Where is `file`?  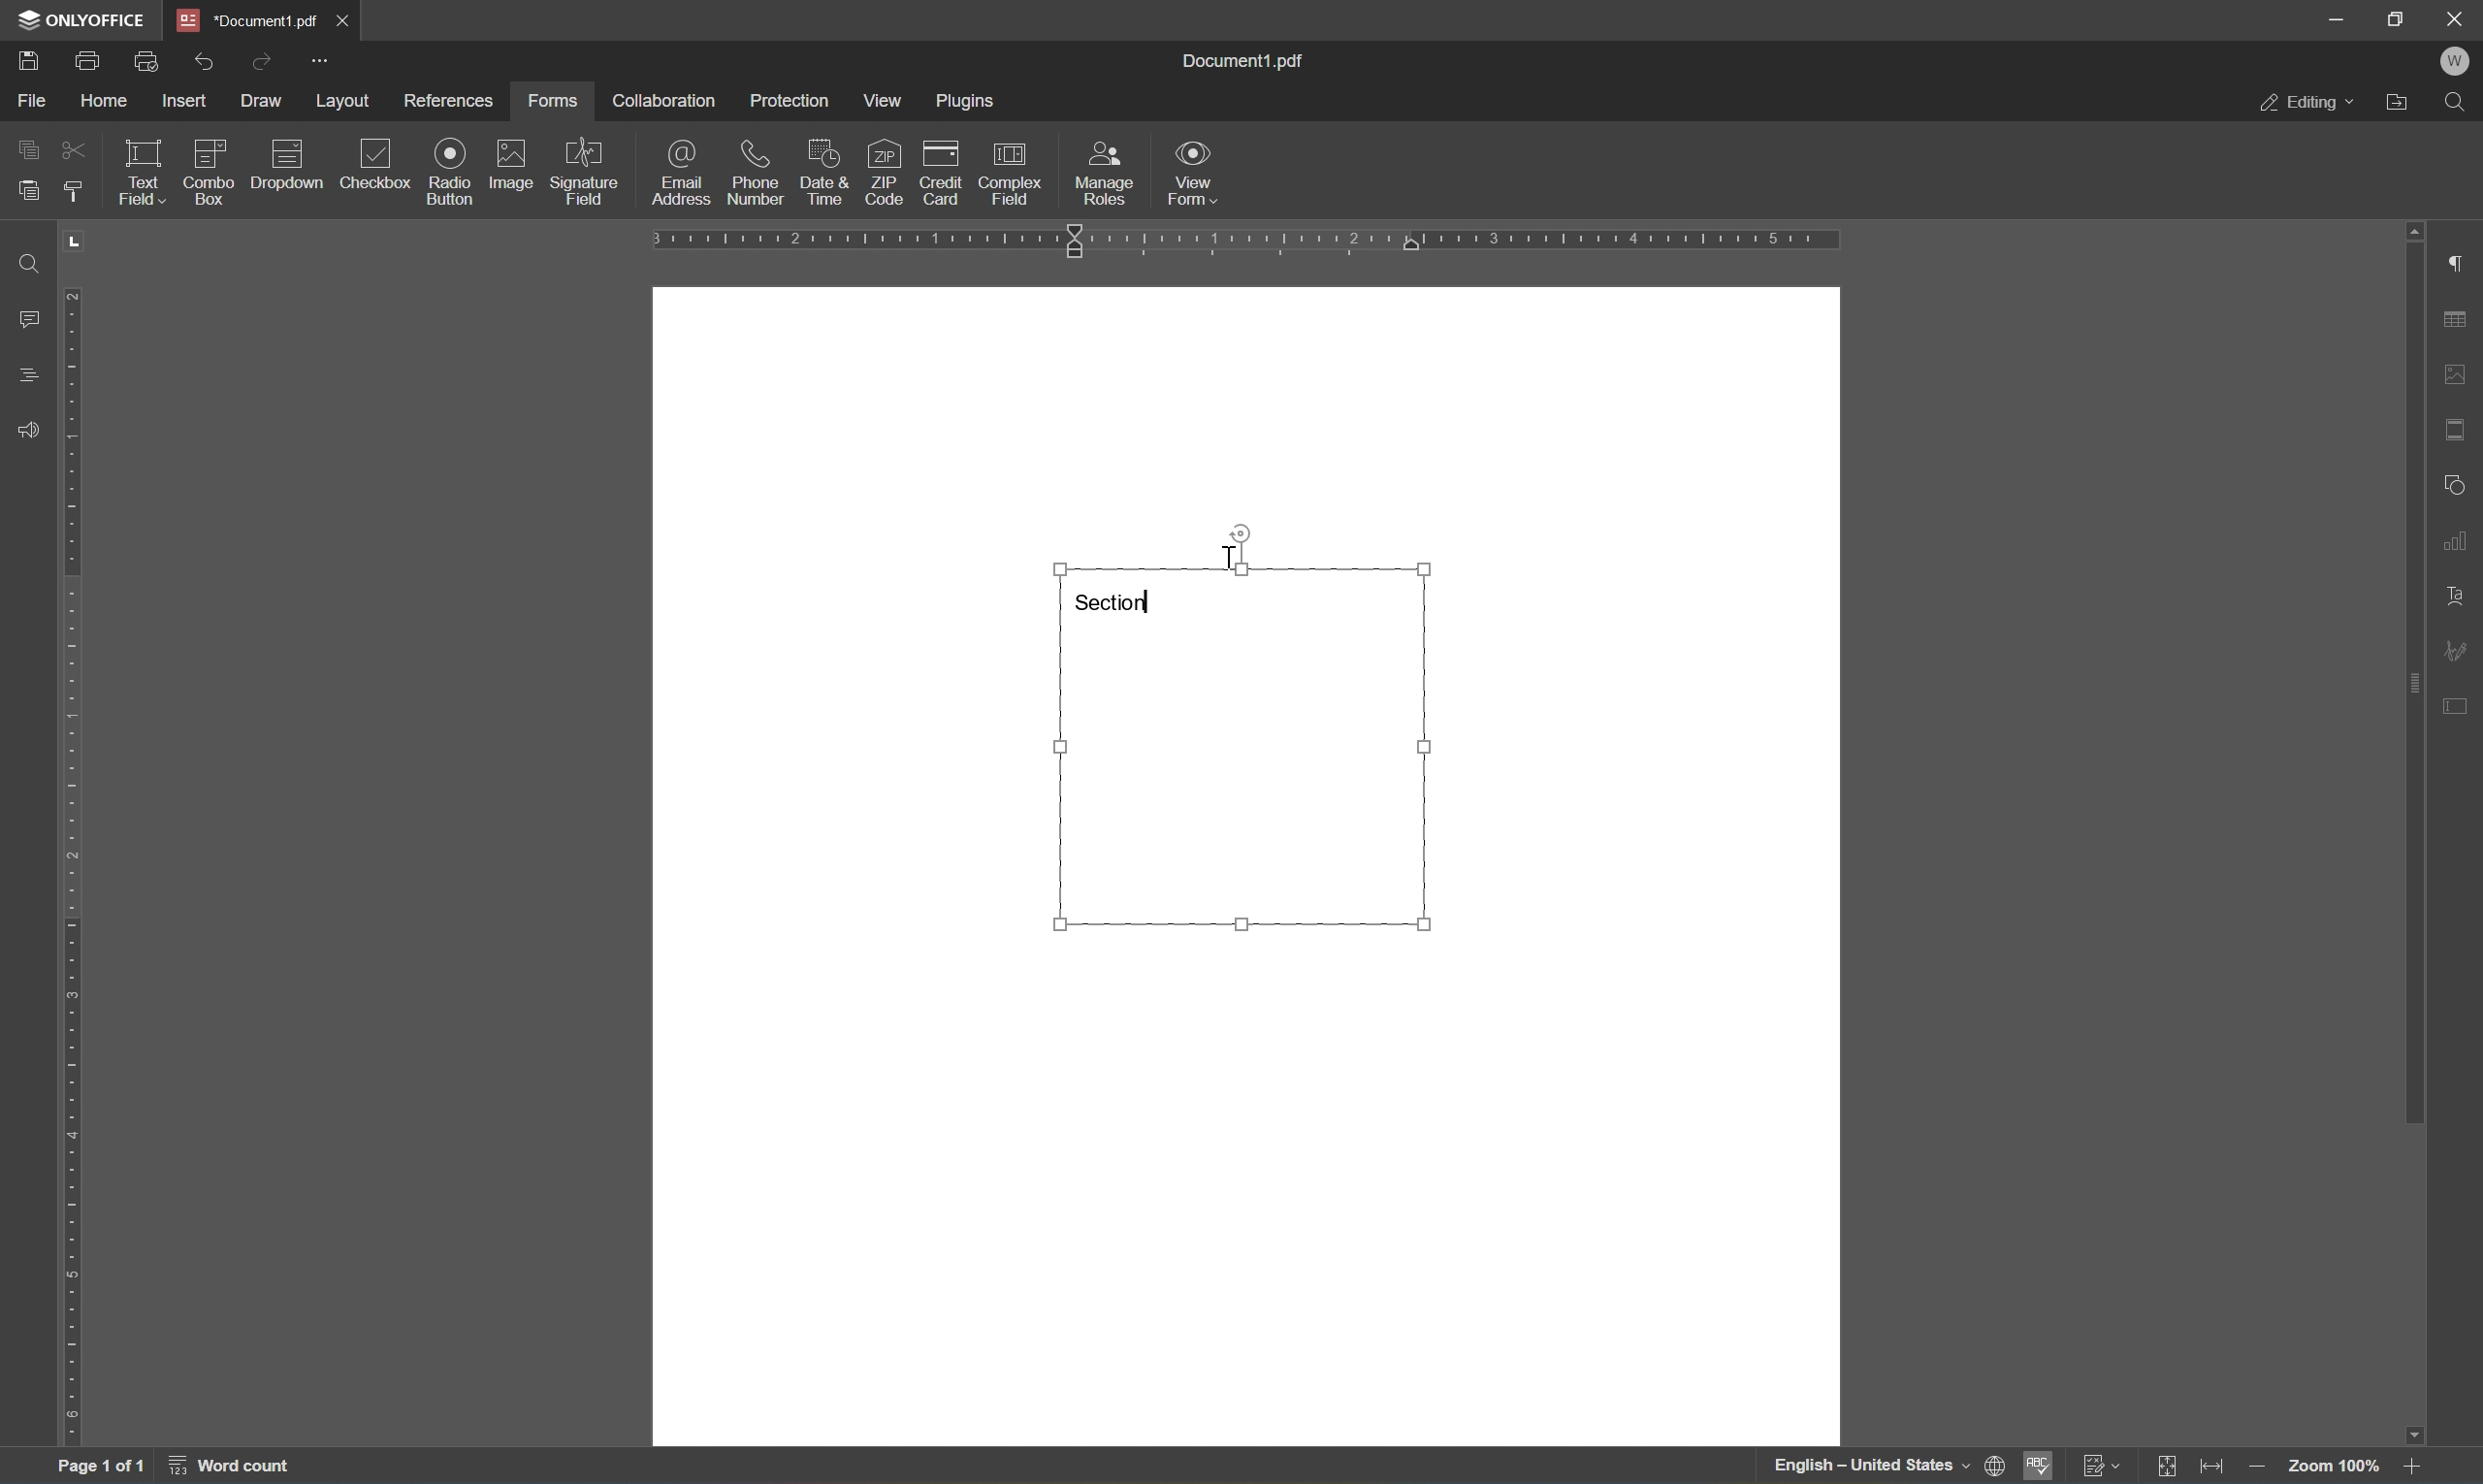
file is located at coordinates (33, 98).